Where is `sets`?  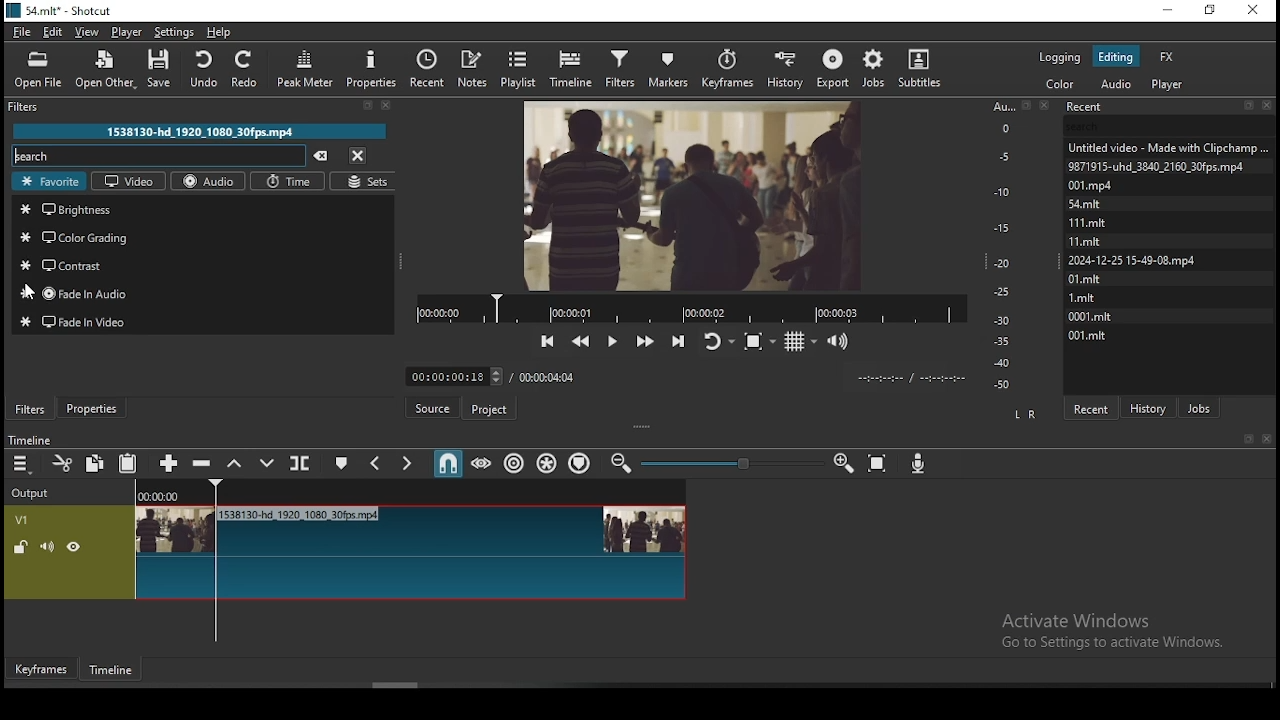
sets is located at coordinates (360, 181).